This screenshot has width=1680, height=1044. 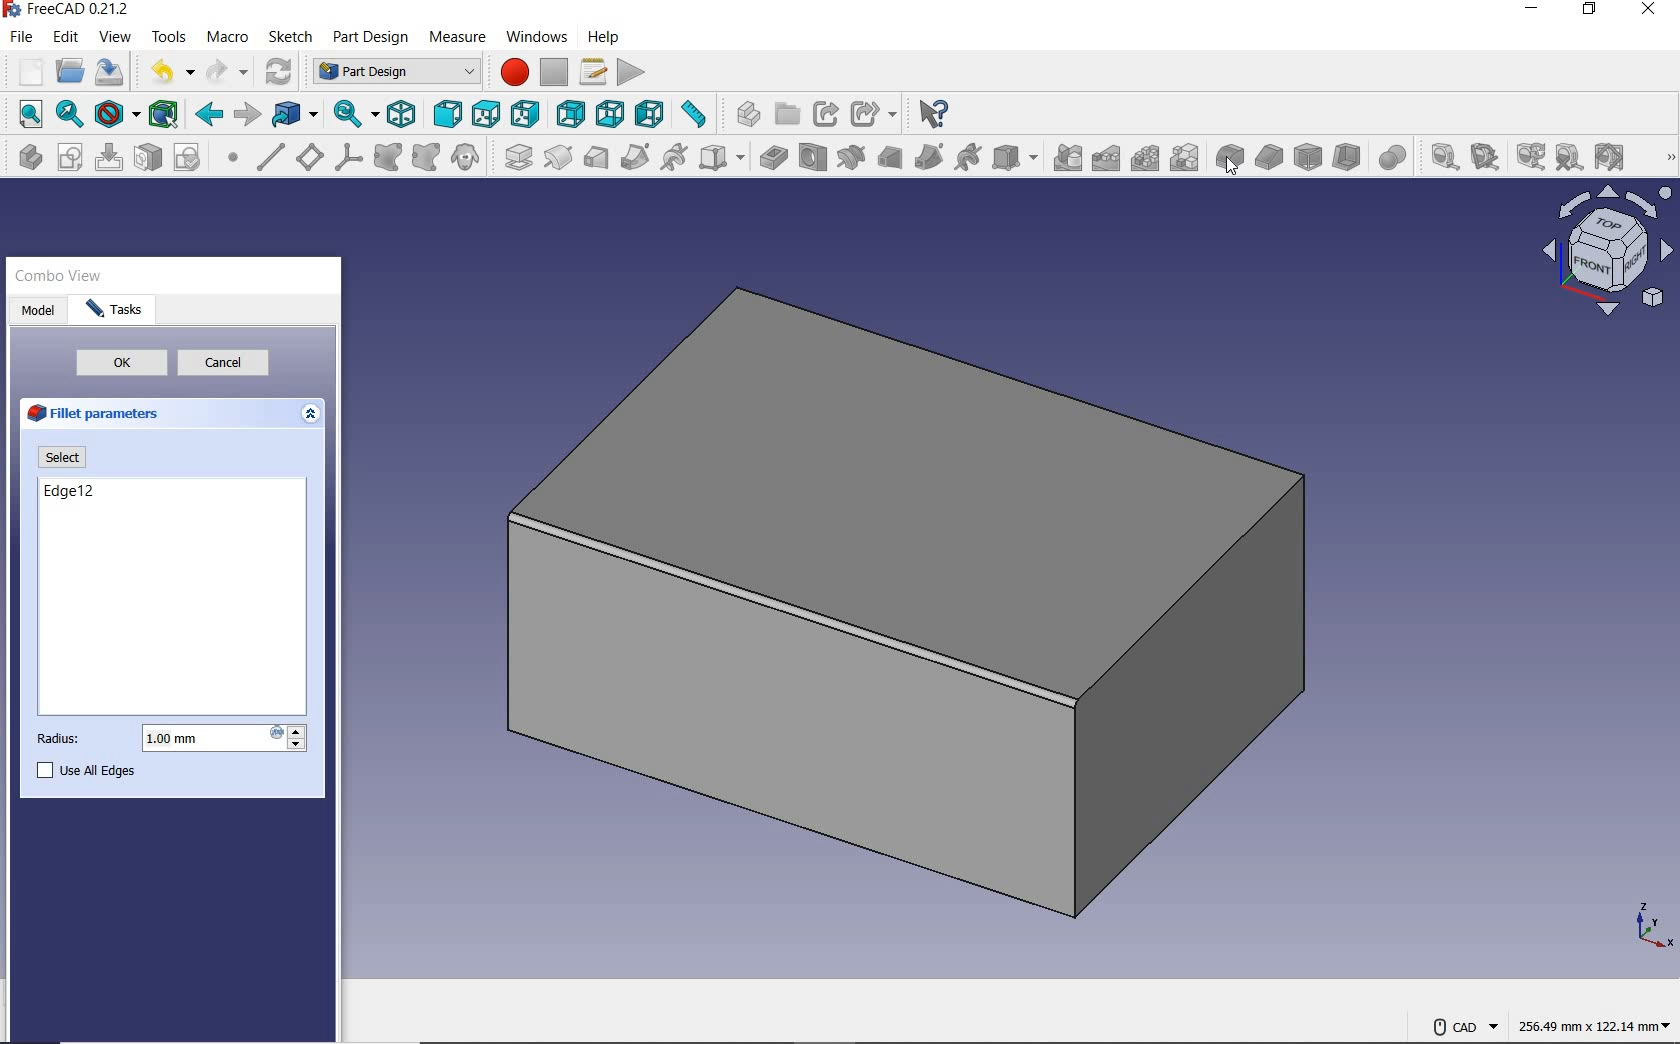 I want to click on create multitransform, so click(x=1183, y=159).